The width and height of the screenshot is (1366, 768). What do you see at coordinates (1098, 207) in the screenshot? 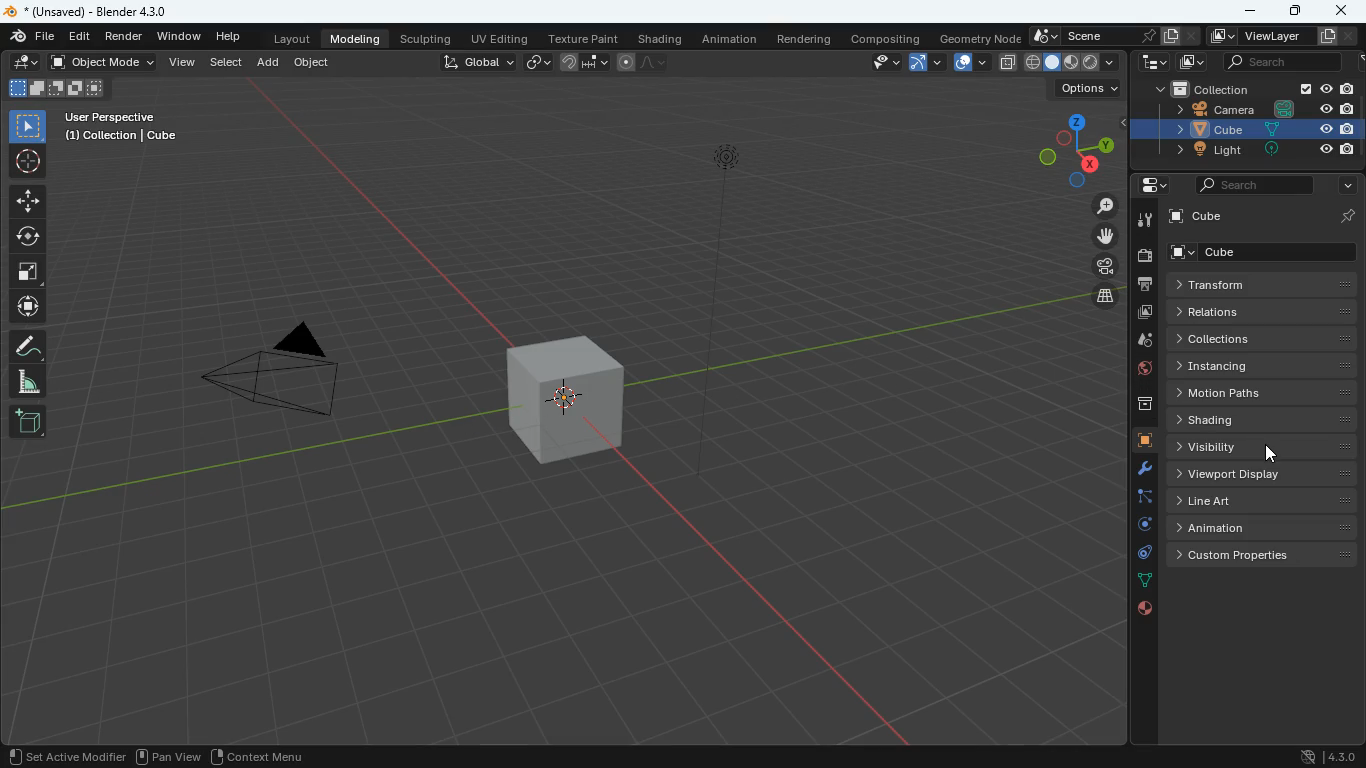
I see `zoom` at bounding box center [1098, 207].